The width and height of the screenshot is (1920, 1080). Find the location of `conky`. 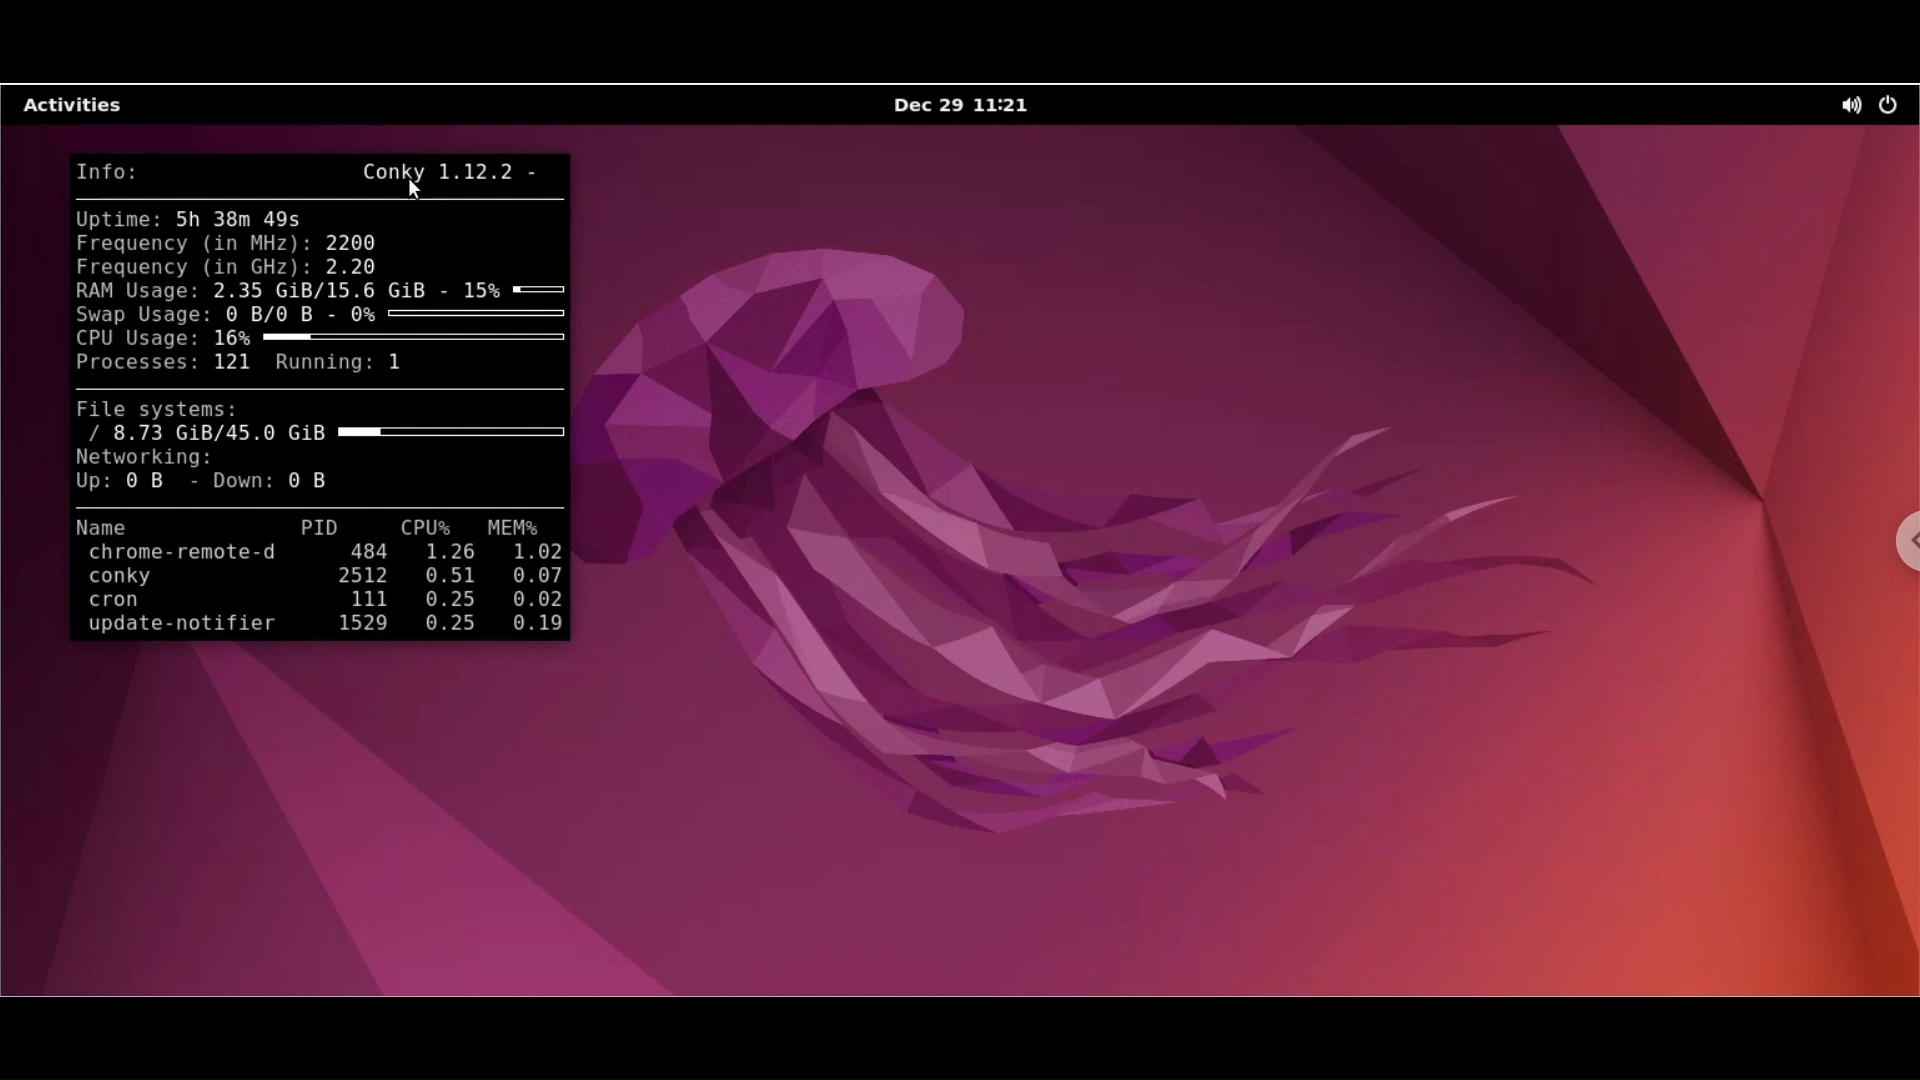

conky is located at coordinates (152, 578).